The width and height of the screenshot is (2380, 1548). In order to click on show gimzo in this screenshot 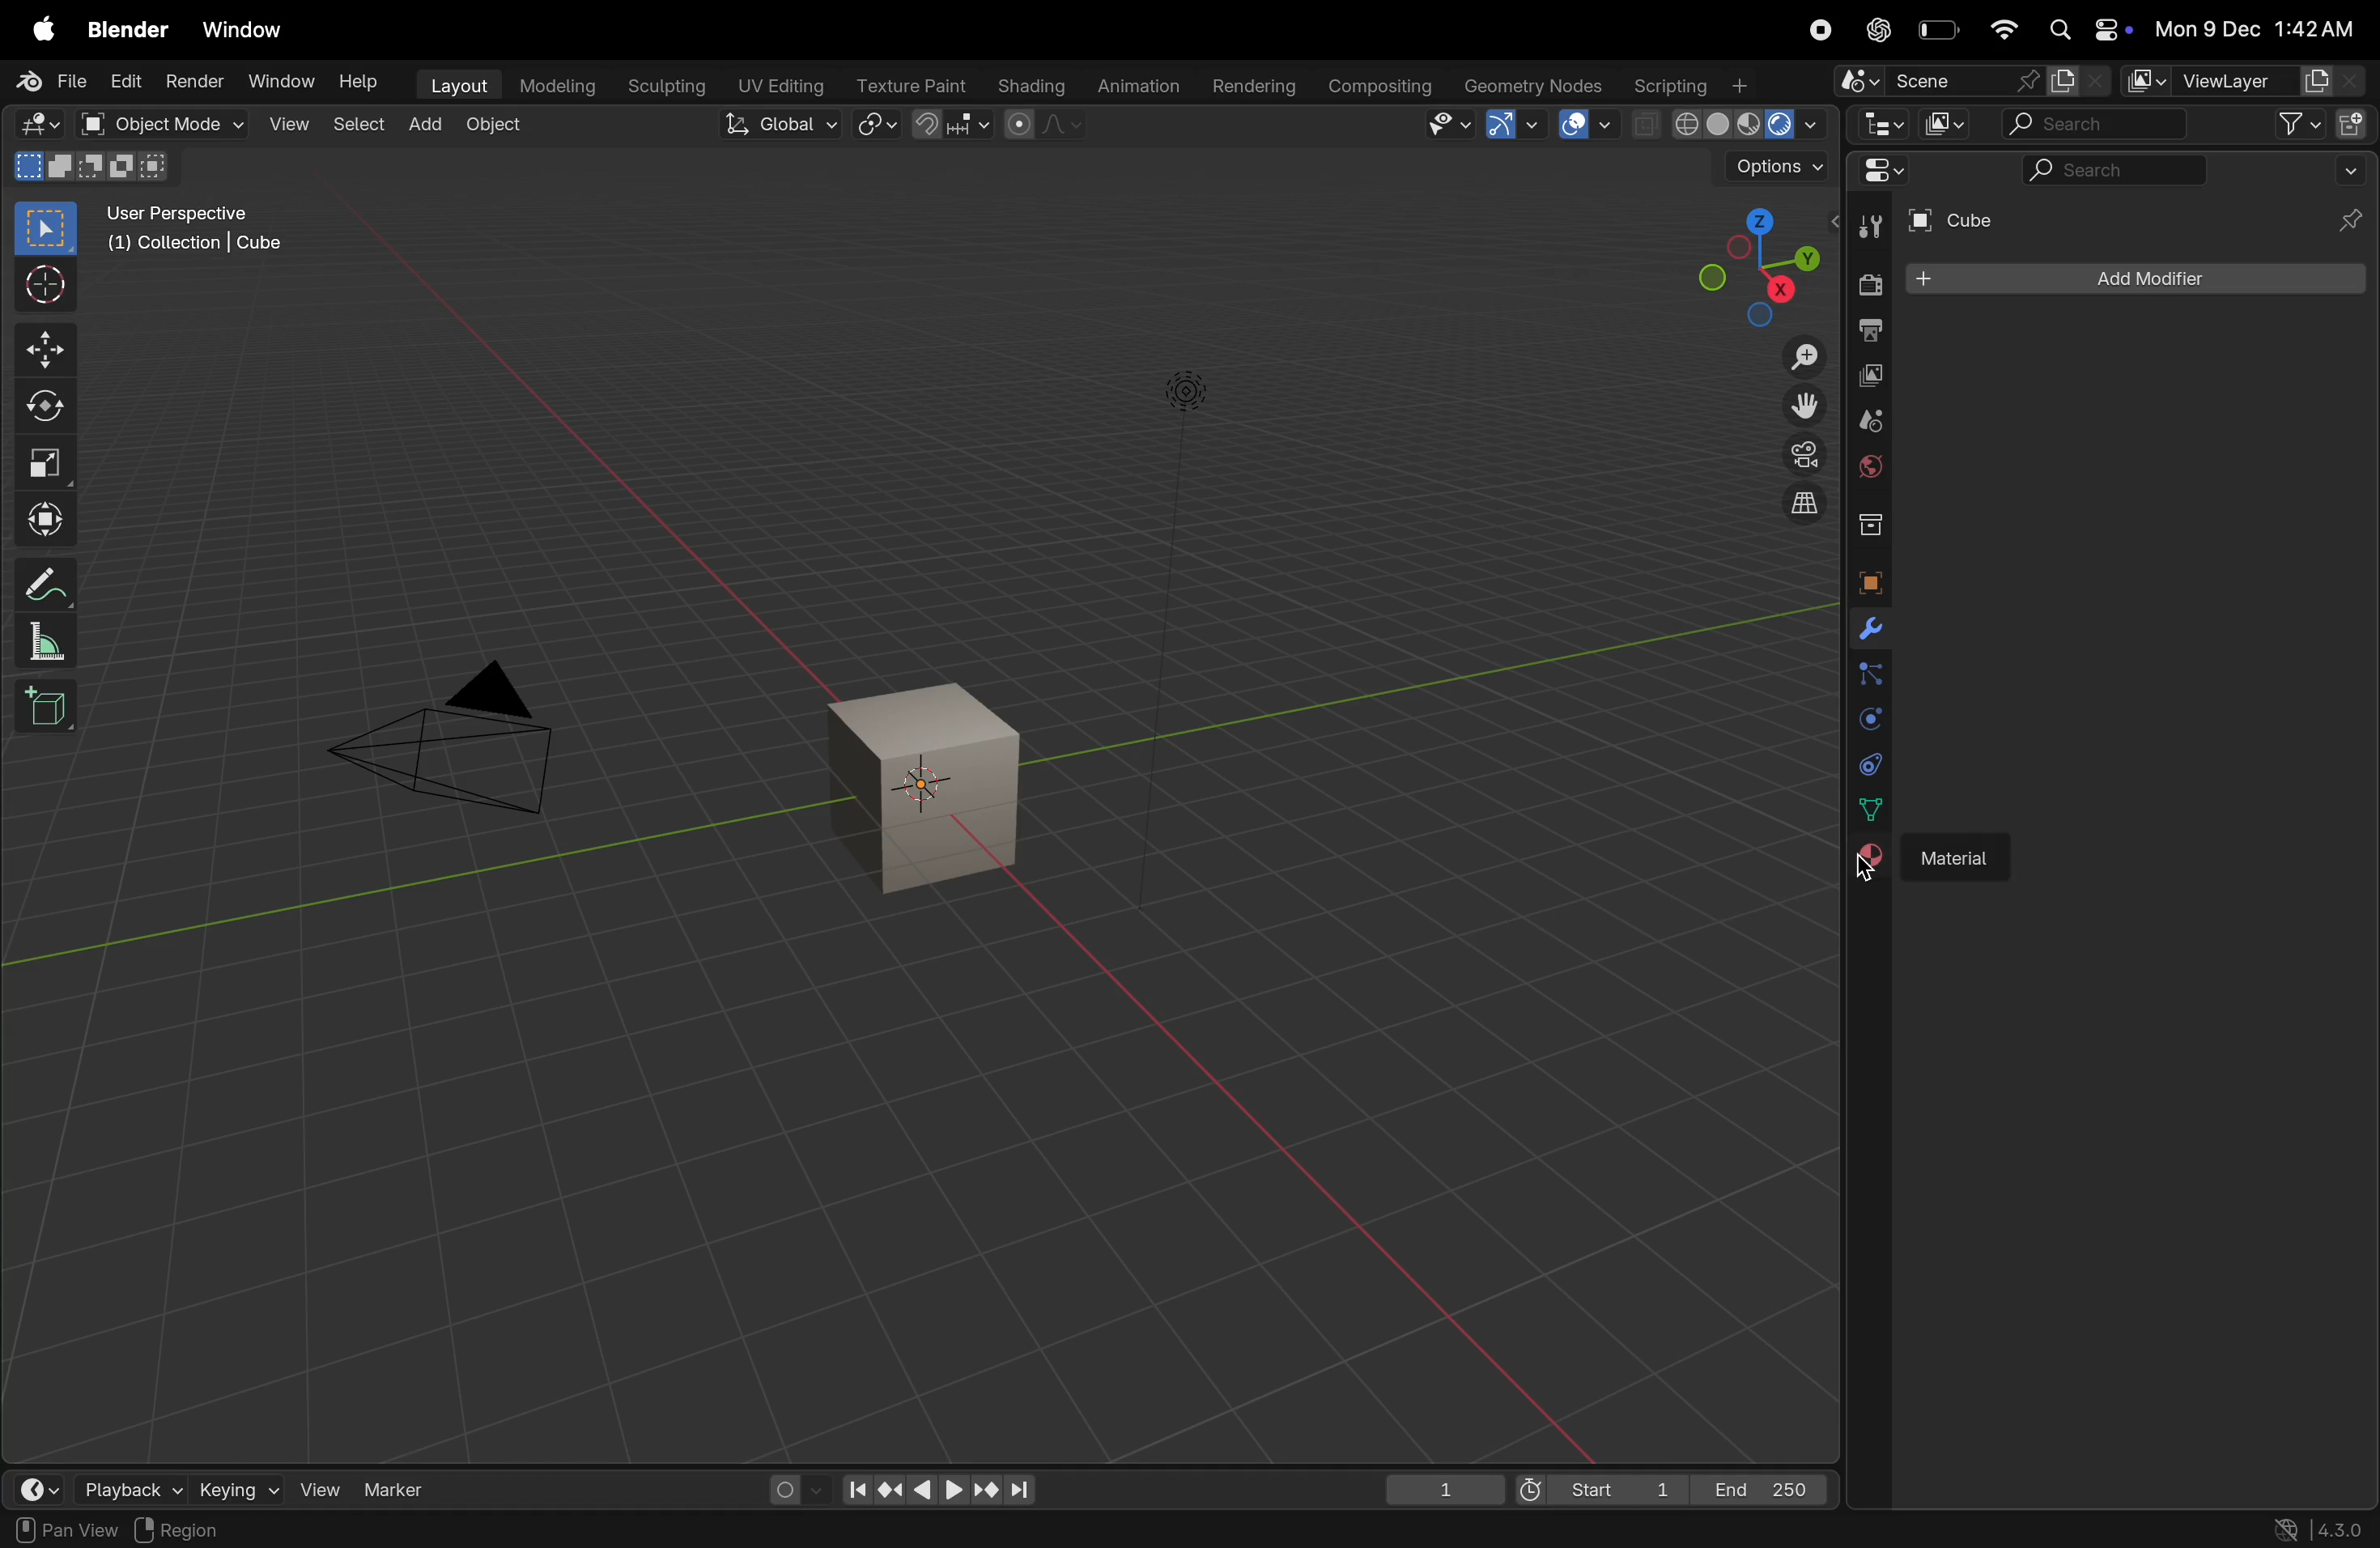, I will do `click(1513, 124)`.